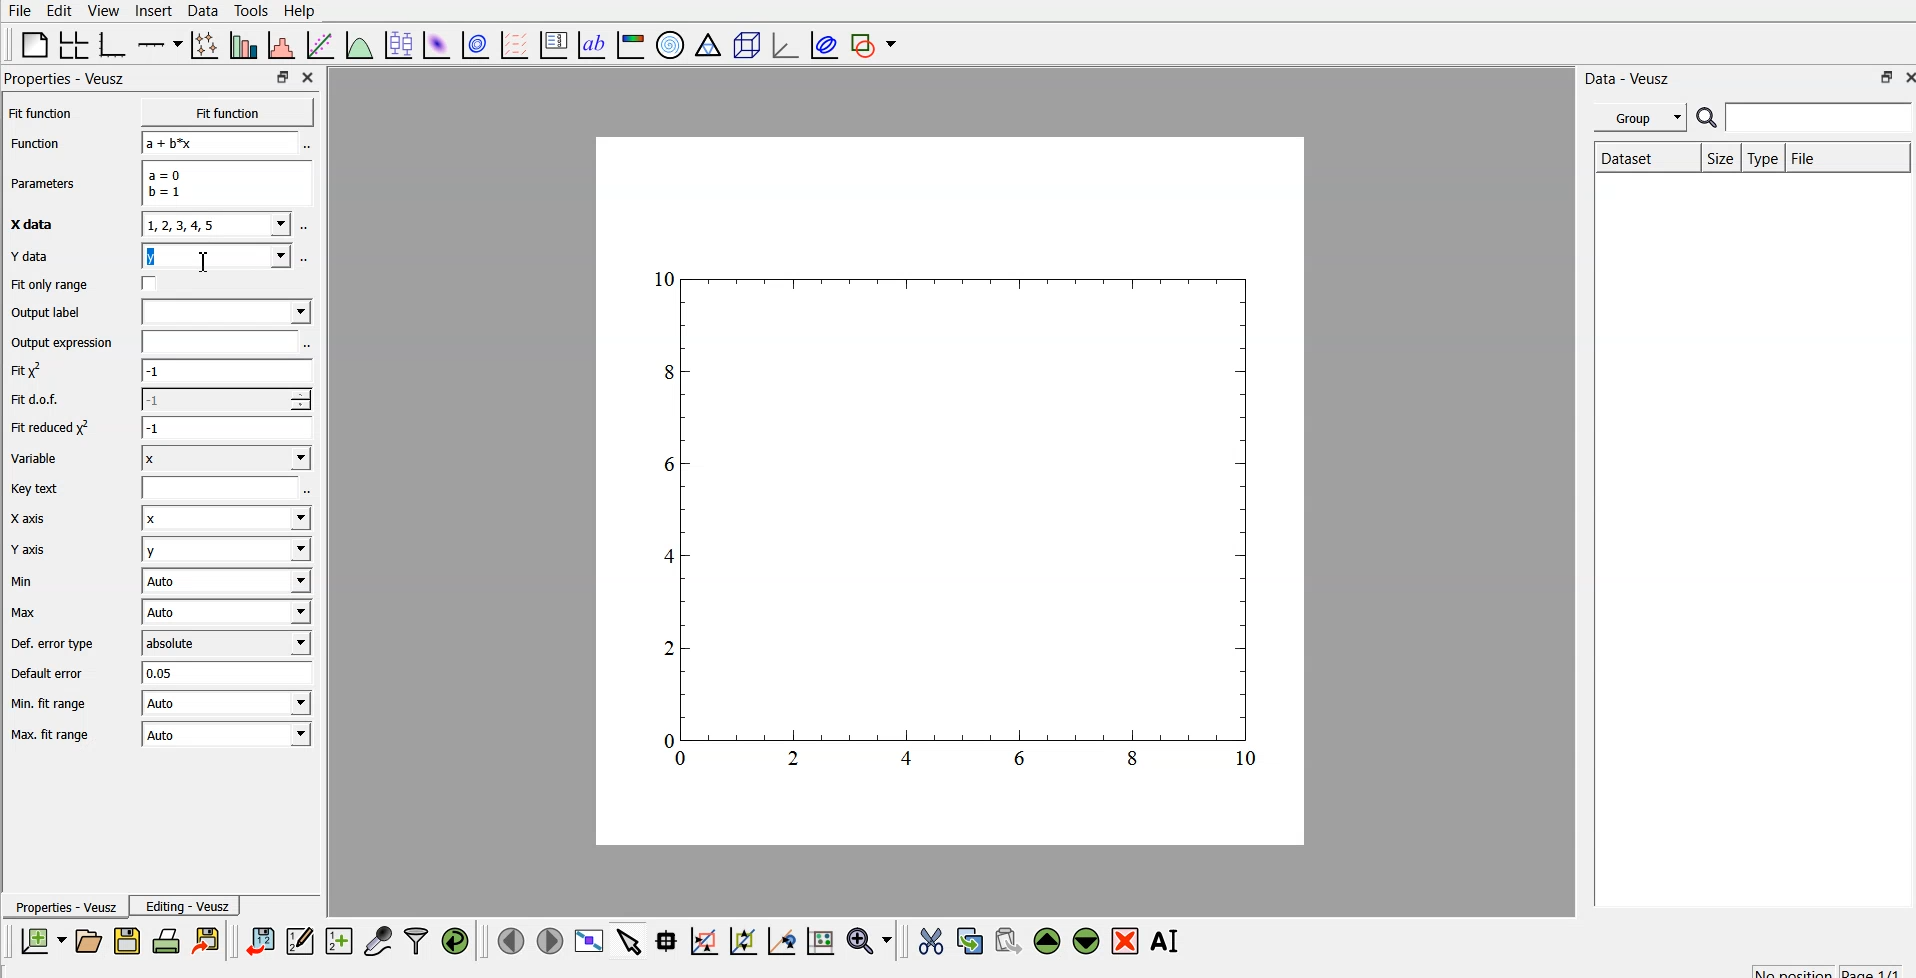 The height and width of the screenshot is (978, 1916). Describe the element at coordinates (788, 46) in the screenshot. I see `3d graph` at that location.